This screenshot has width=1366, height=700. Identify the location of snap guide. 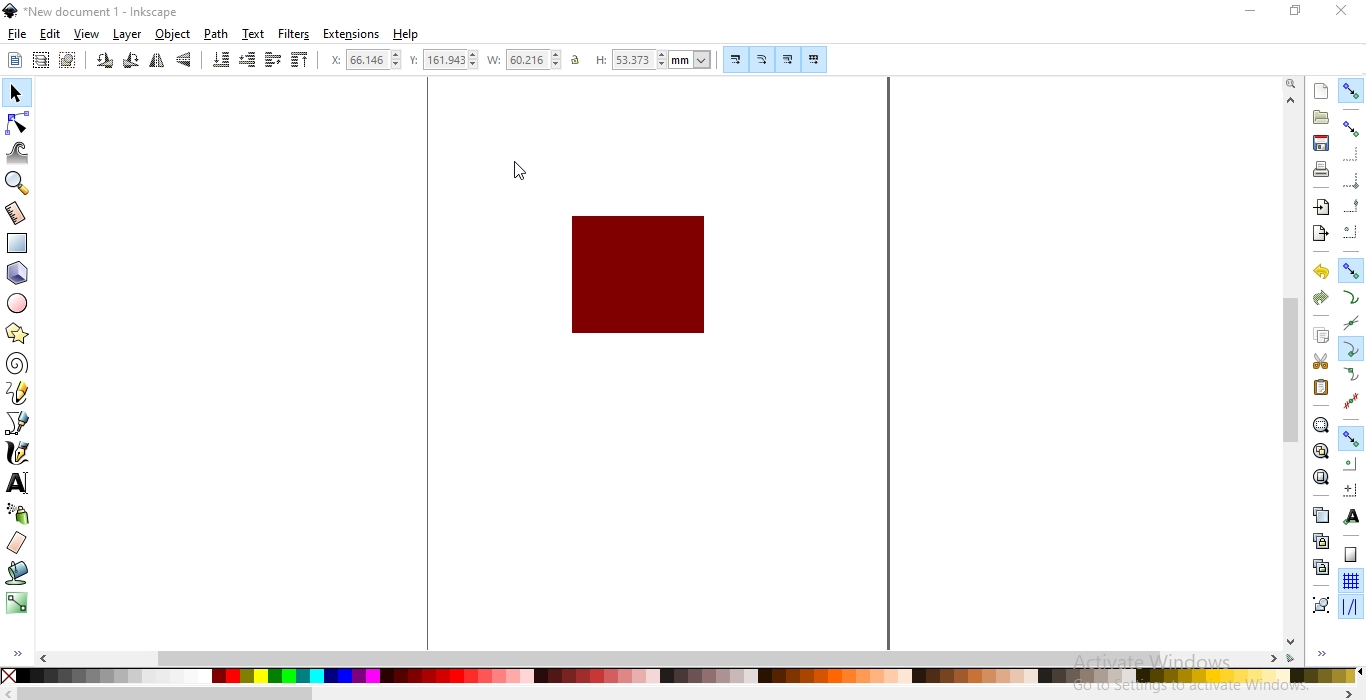
(1351, 607).